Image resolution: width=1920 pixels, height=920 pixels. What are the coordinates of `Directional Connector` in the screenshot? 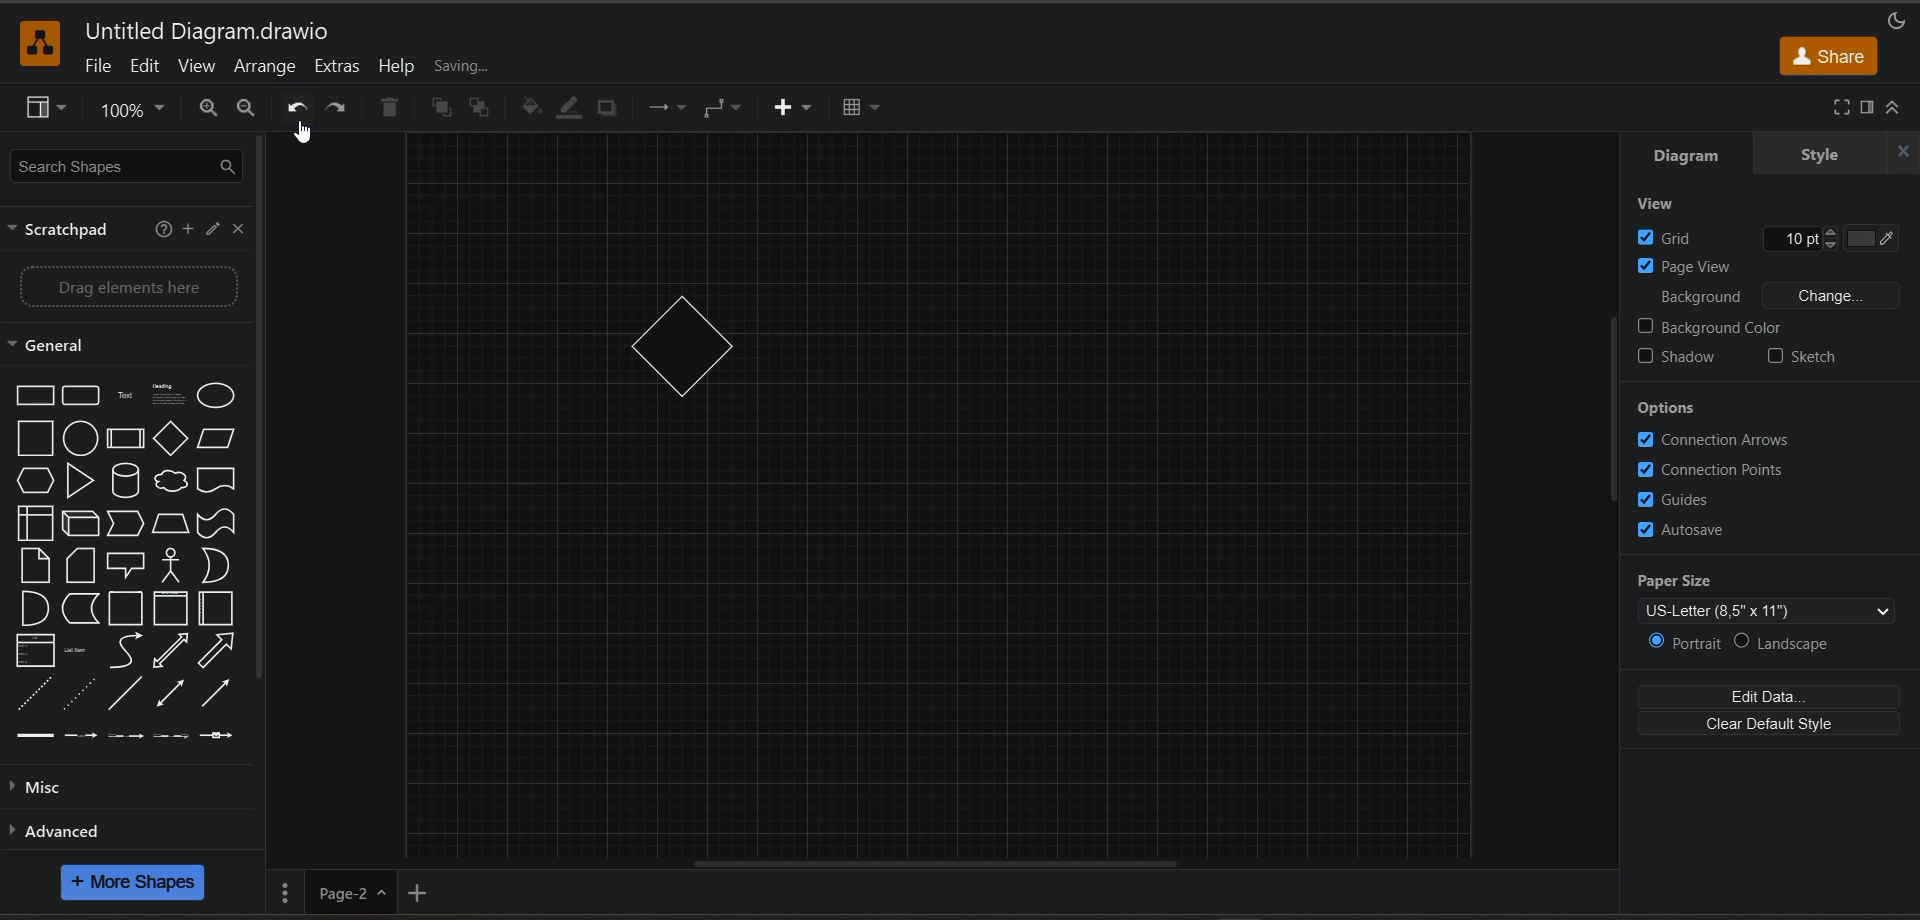 It's located at (216, 697).